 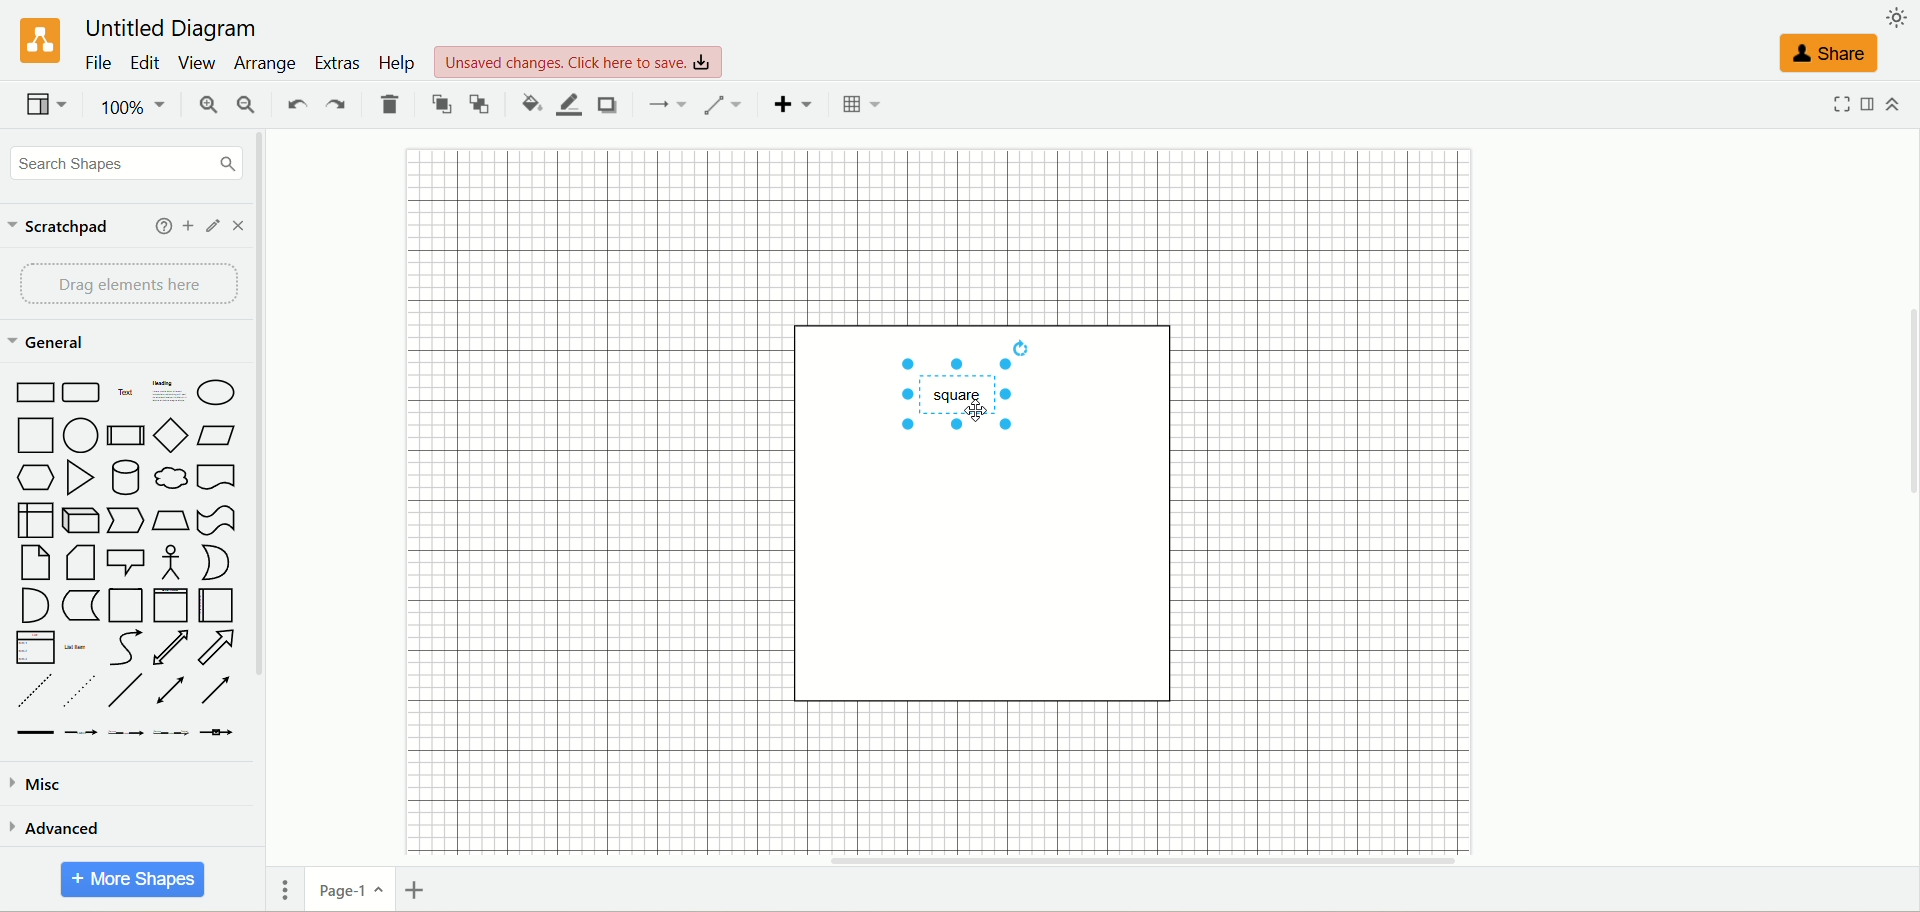 I want to click on undo, so click(x=295, y=106).